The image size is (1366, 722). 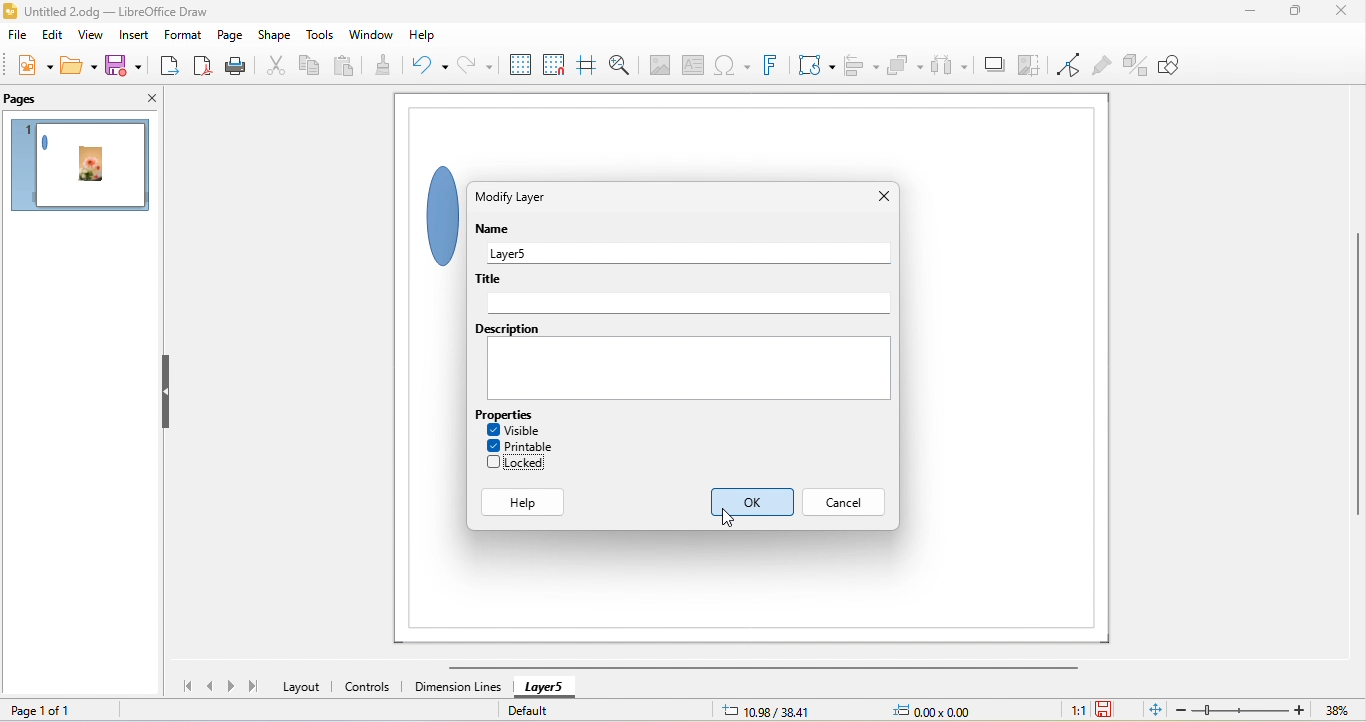 I want to click on shape, so click(x=433, y=213).